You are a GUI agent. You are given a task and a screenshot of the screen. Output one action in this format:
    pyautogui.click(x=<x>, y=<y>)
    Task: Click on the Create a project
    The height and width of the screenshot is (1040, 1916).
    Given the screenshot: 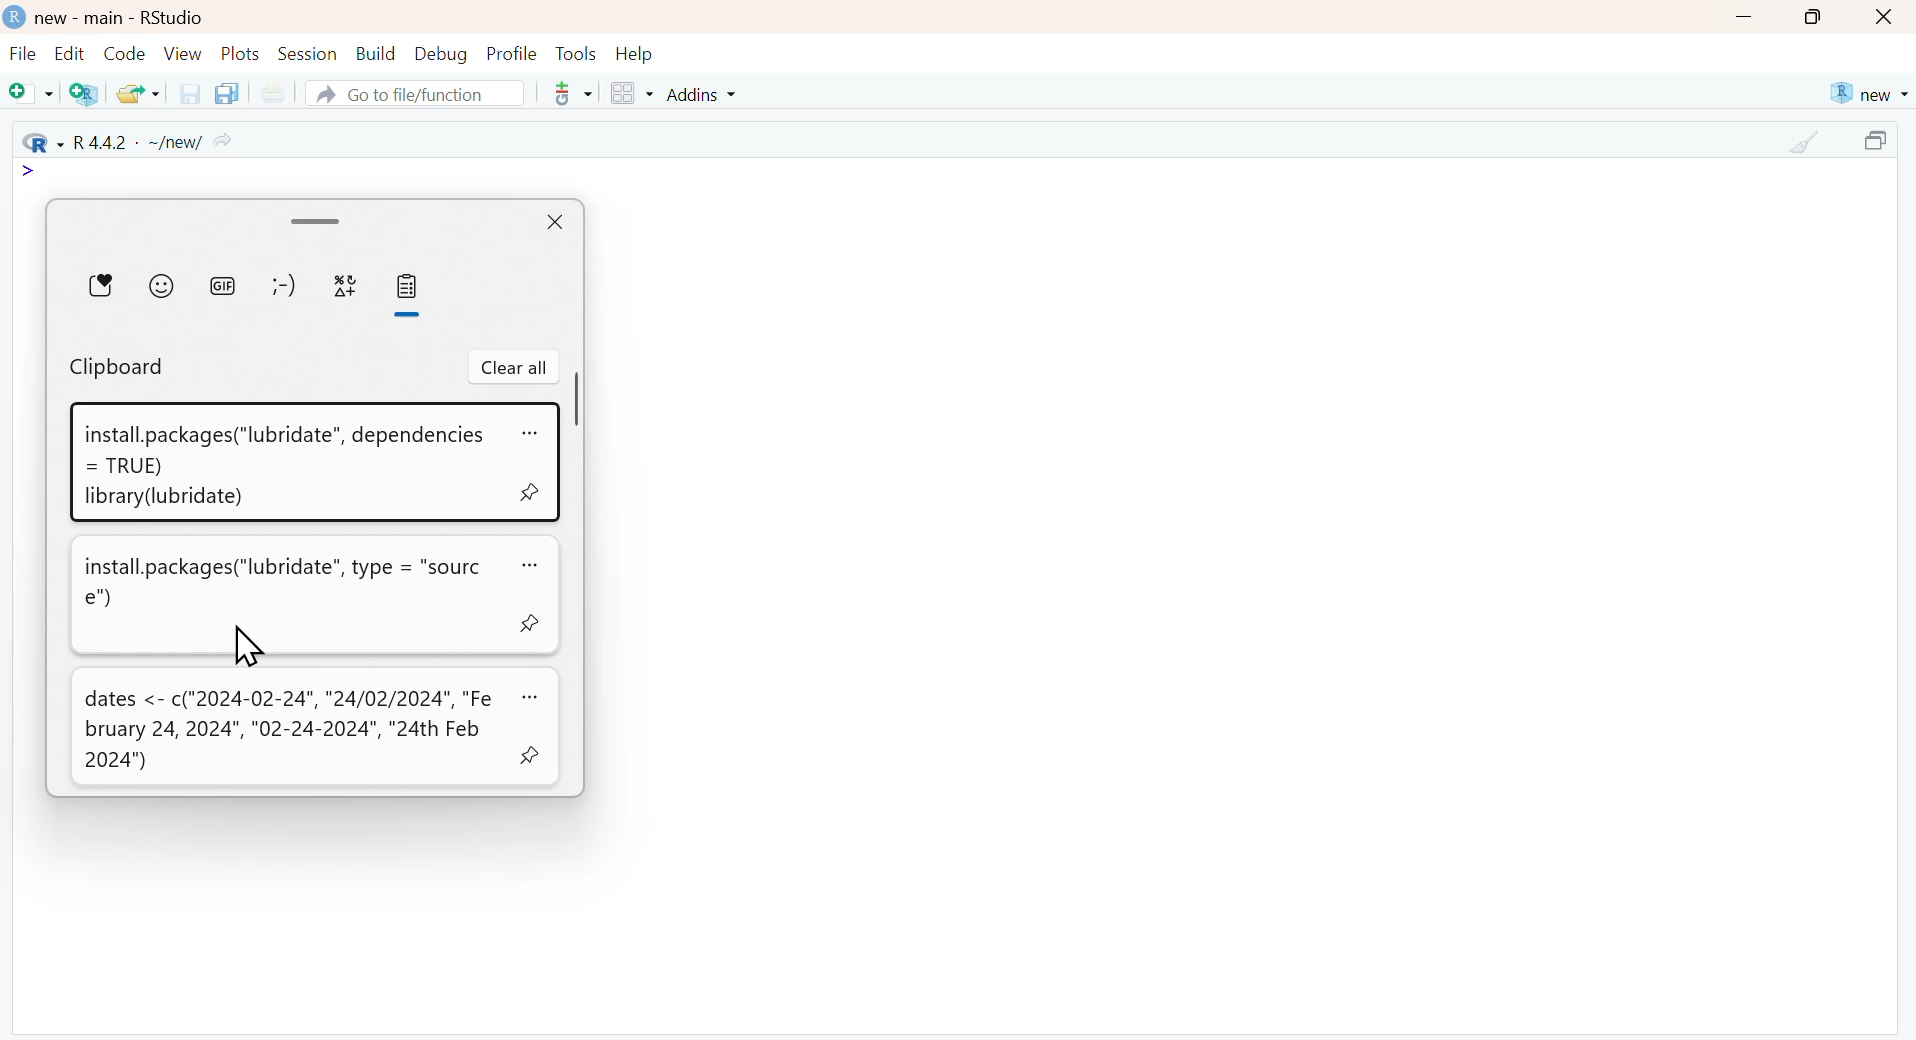 What is the action you would take?
    pyautogui.click(x=86, y=93)
    